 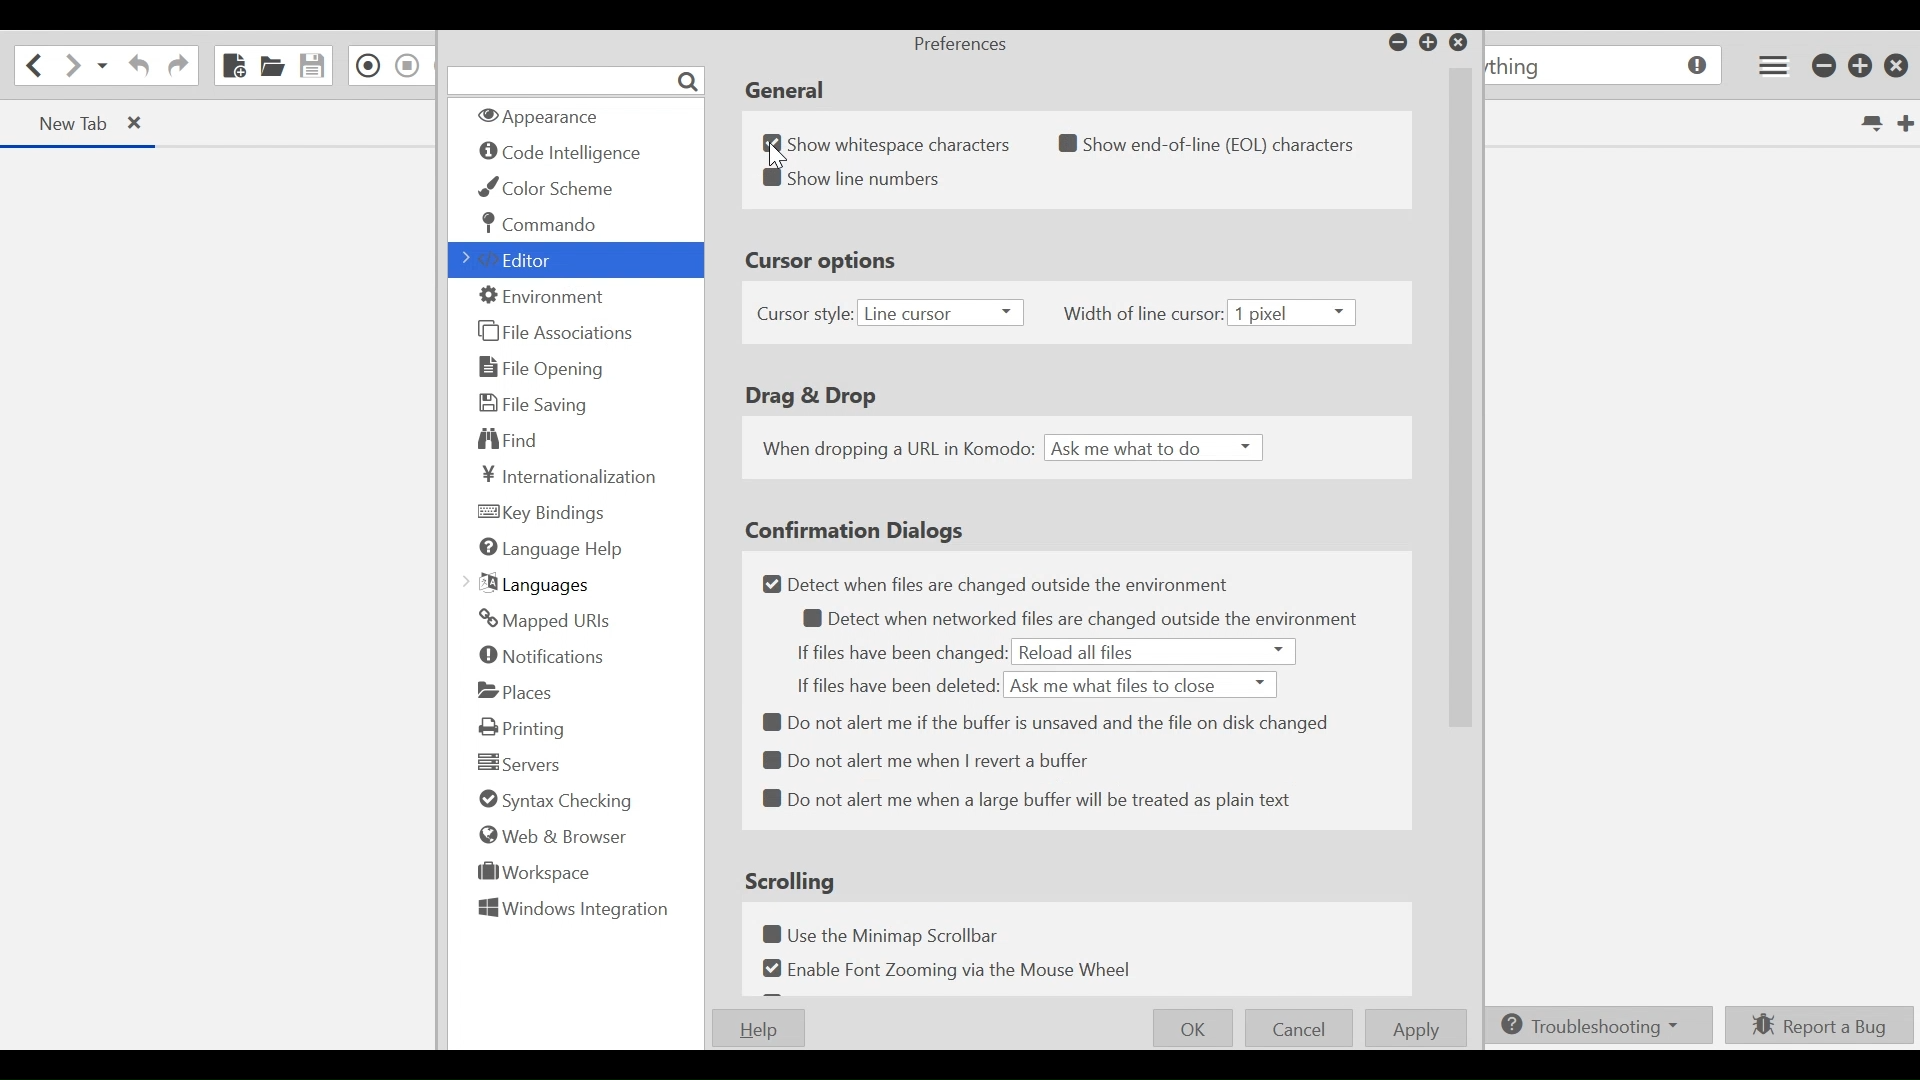 What do you see at coordinates (577, 81) in the screenshot?
I see `Search` at bounding box center [577, 81].